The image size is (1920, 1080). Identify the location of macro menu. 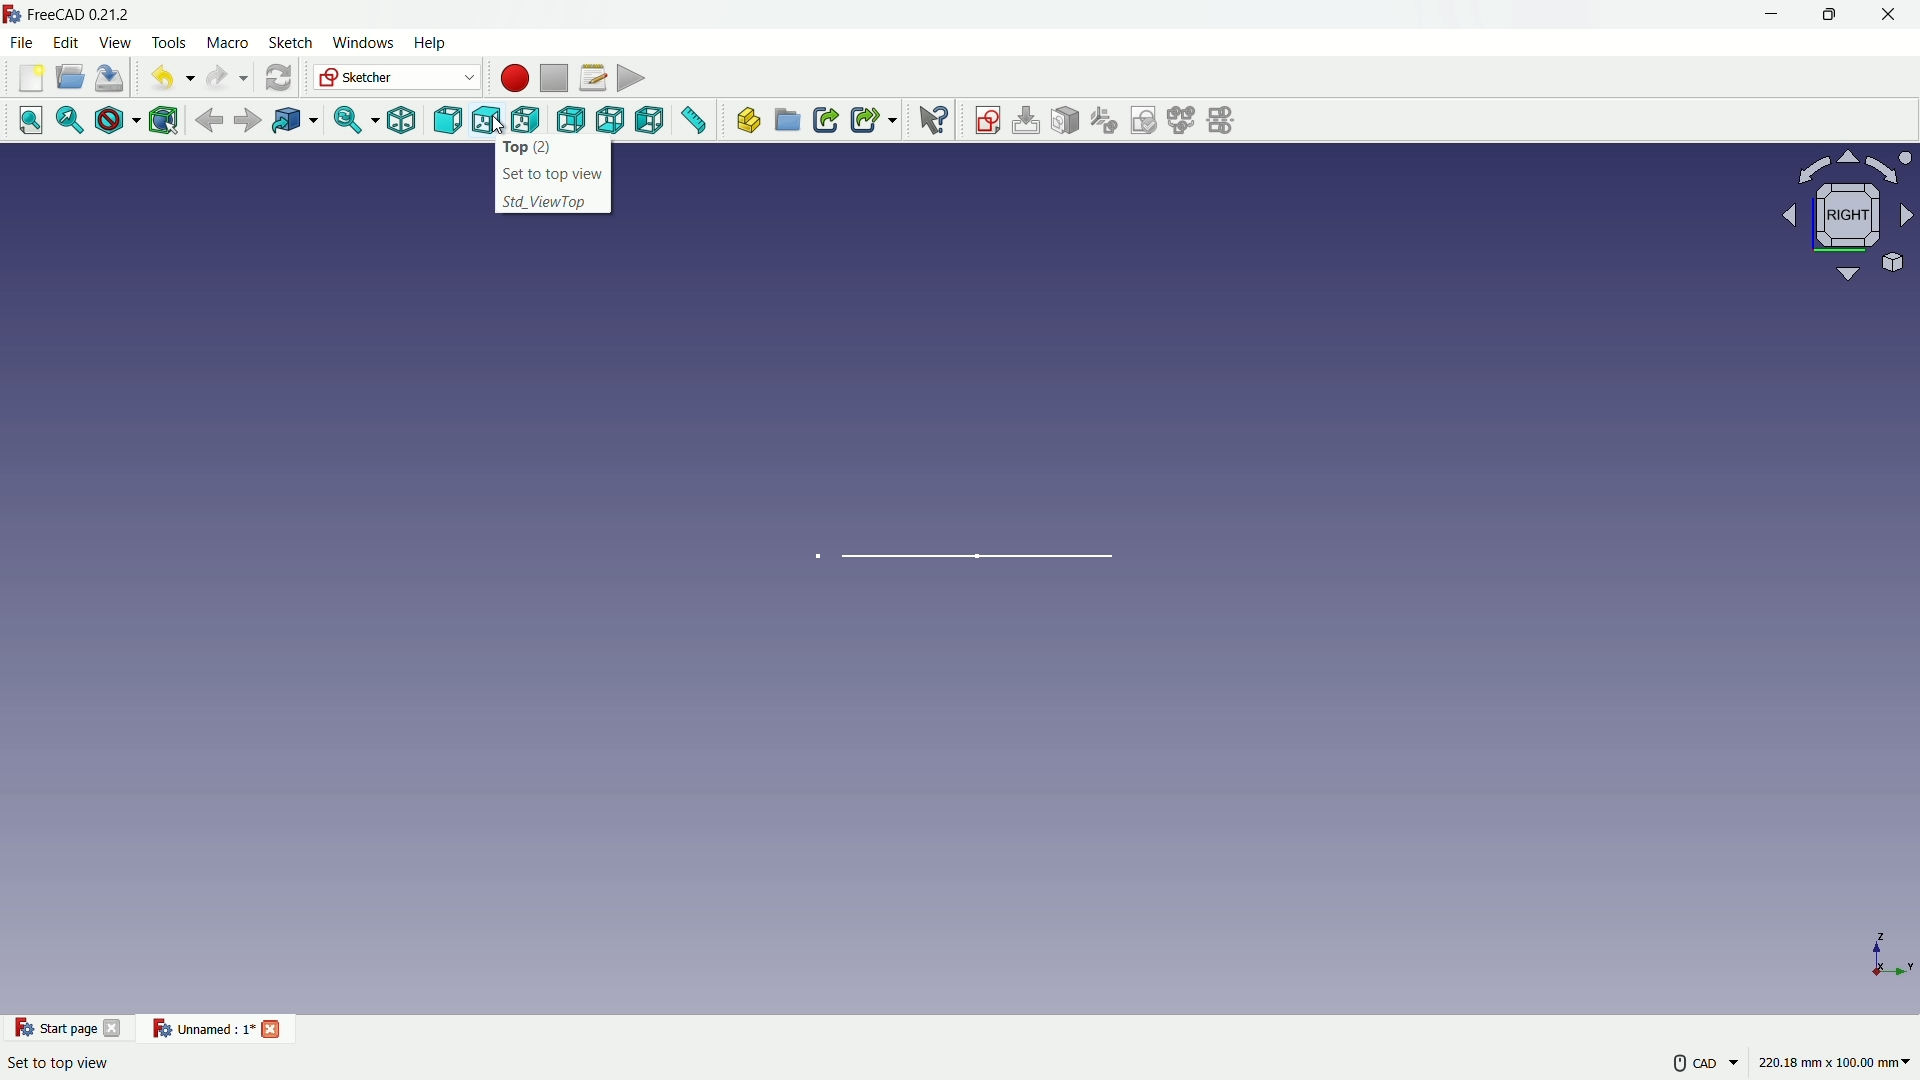
(226, 43).